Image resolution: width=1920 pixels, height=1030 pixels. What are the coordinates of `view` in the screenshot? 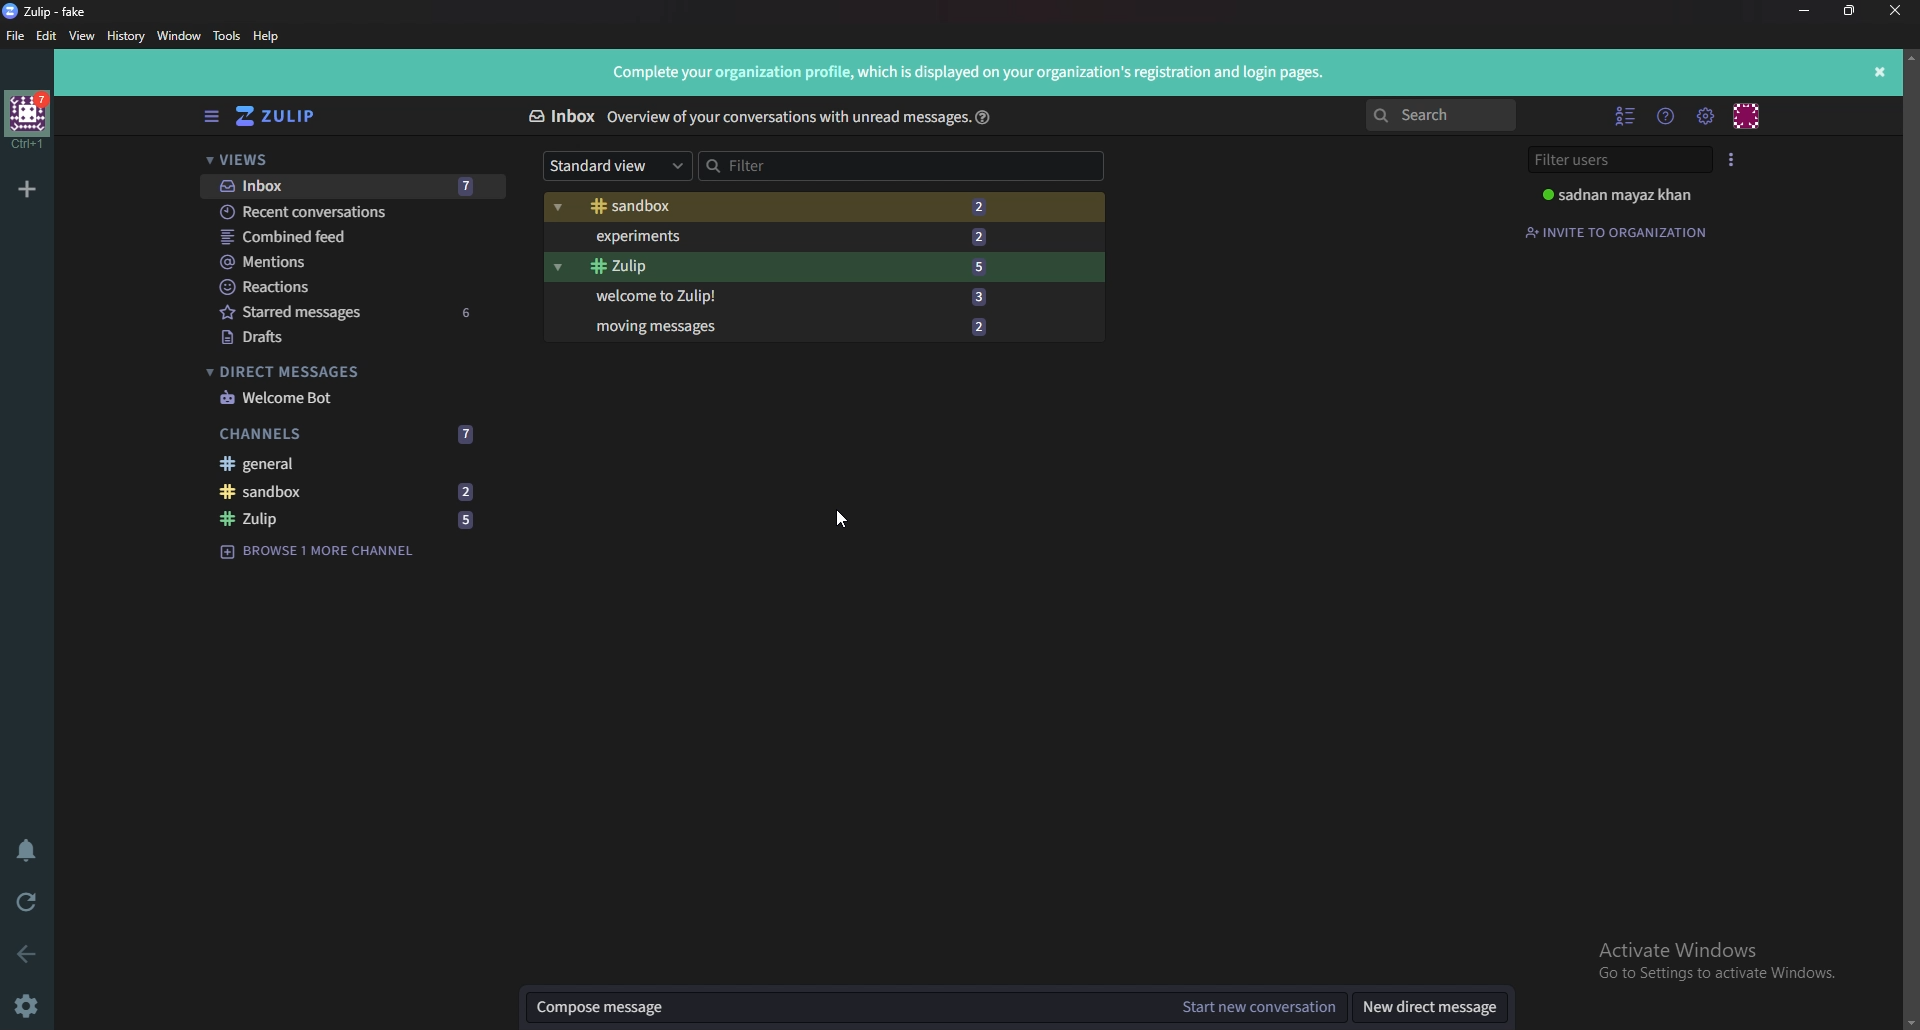 It's located at (83, 36).